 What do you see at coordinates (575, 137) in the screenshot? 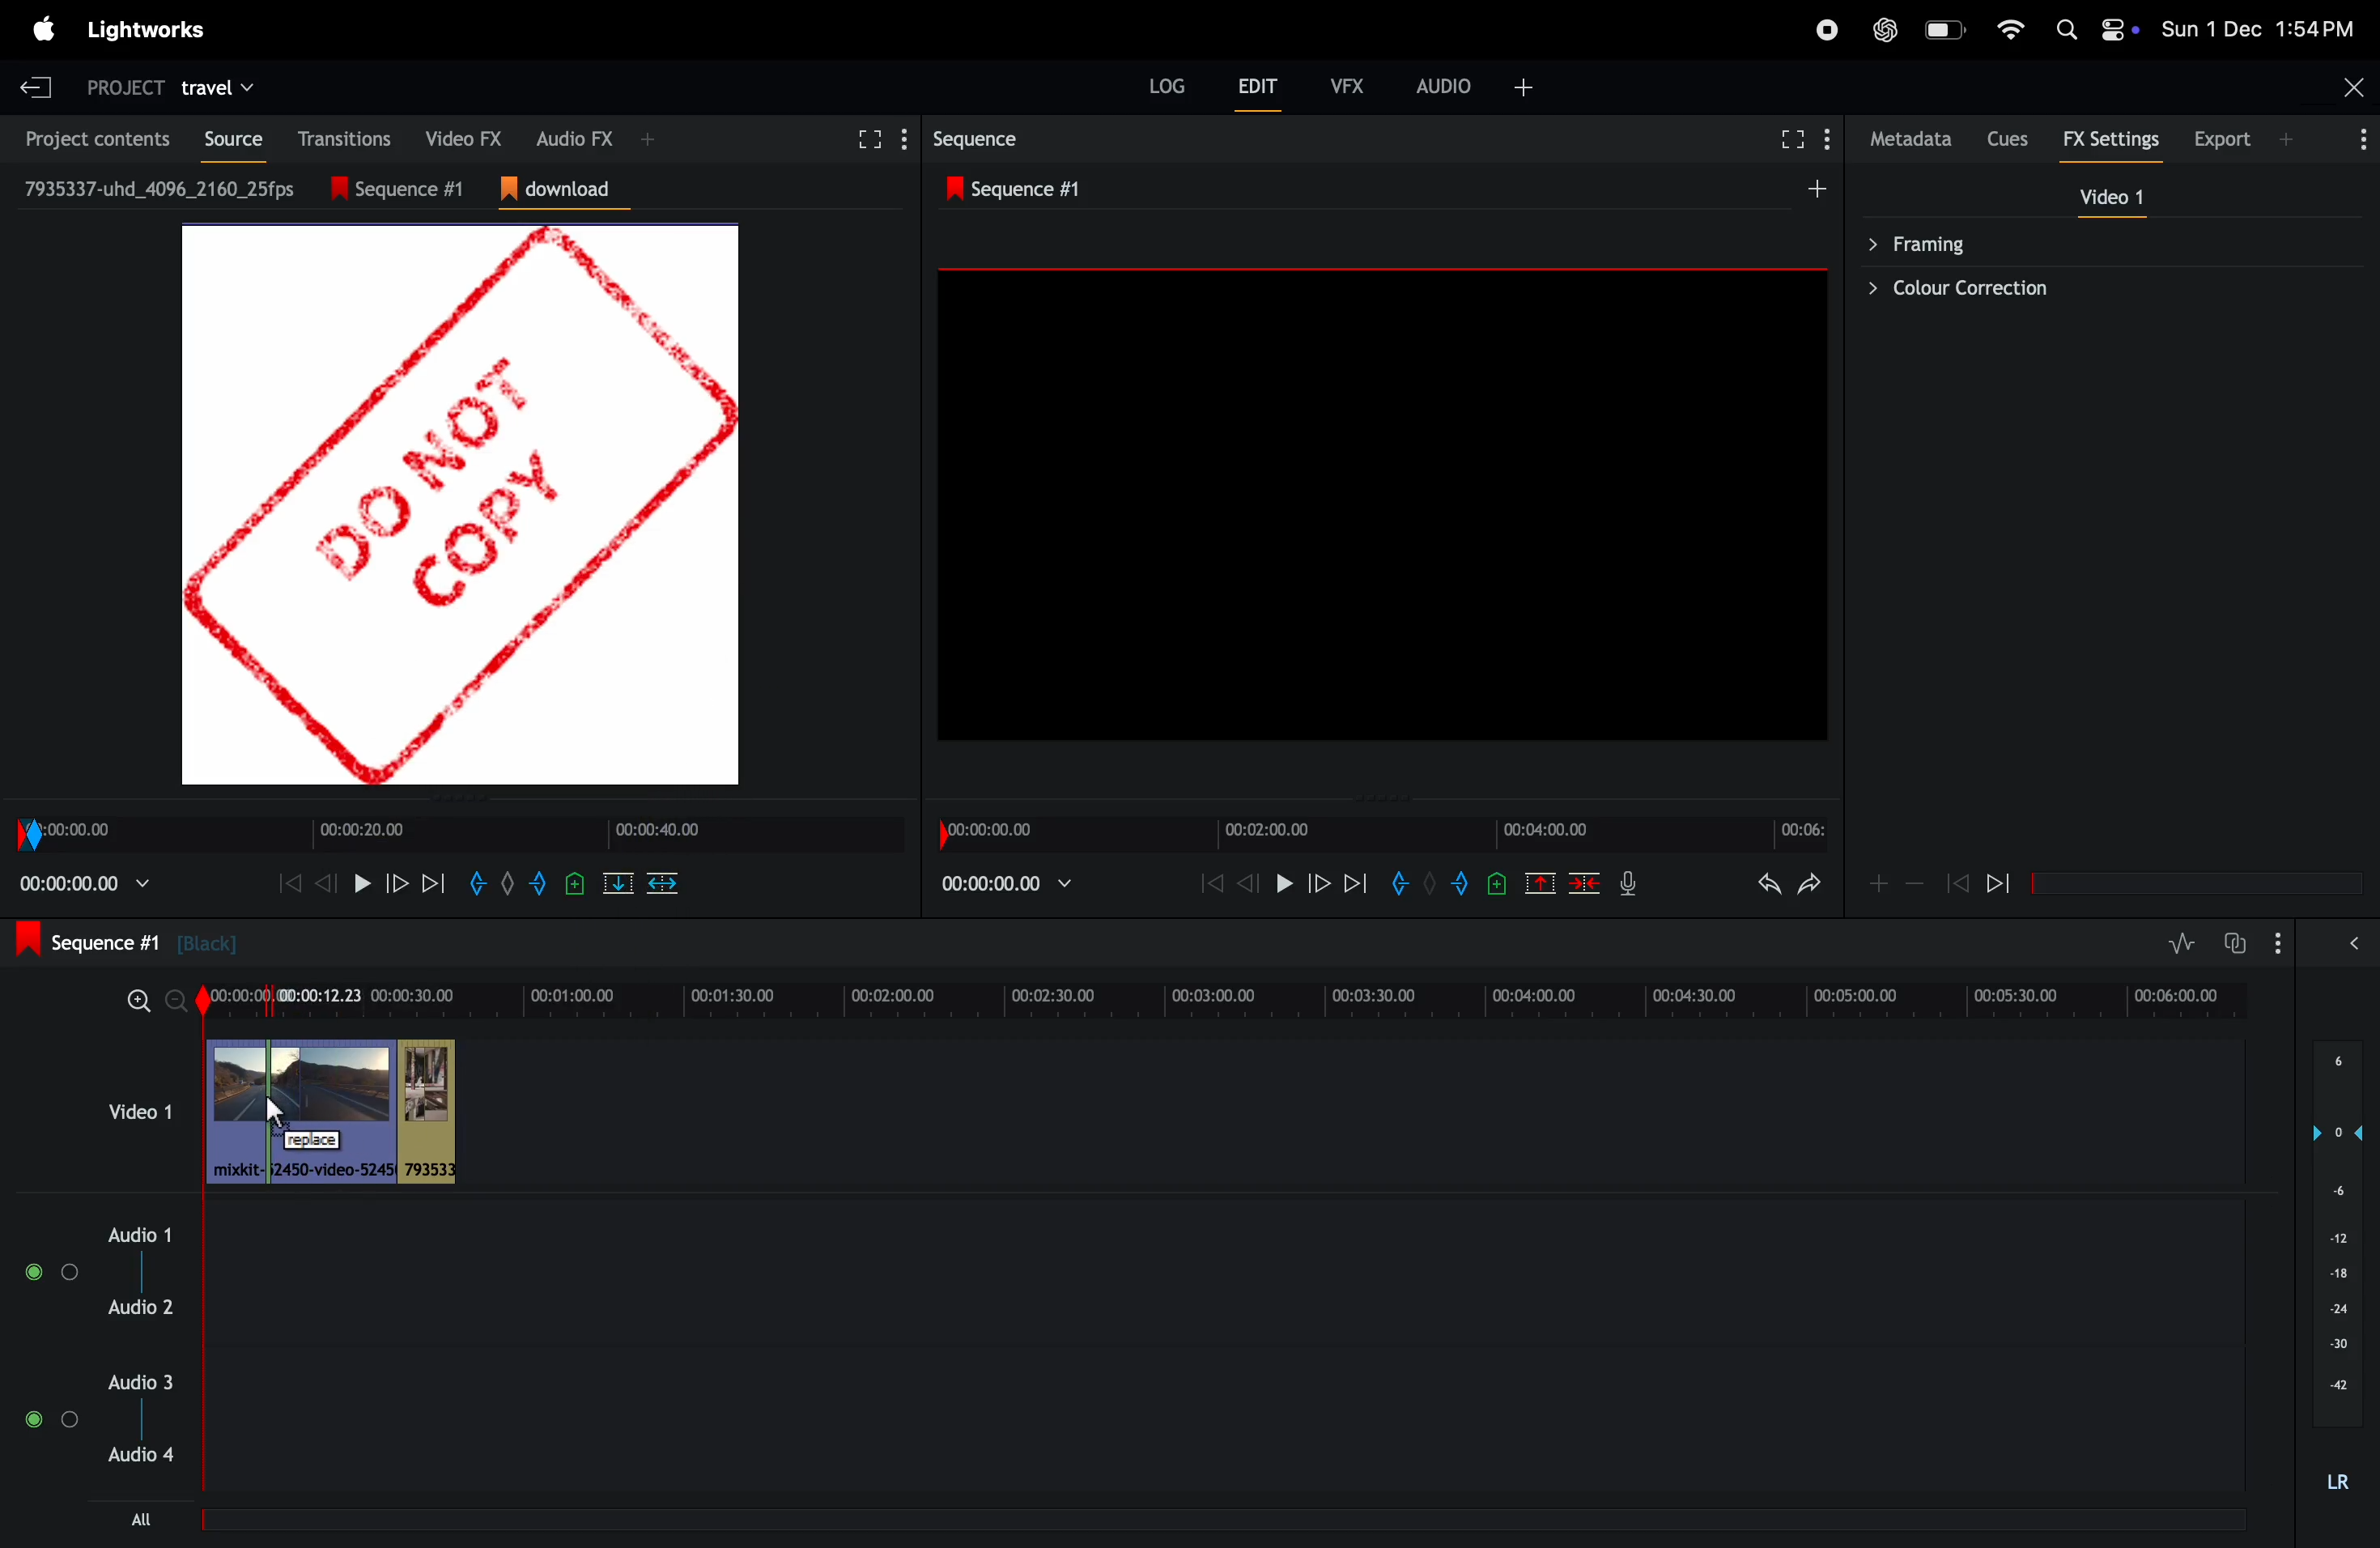
I see `audio fx` at bounding box center [575, 137].